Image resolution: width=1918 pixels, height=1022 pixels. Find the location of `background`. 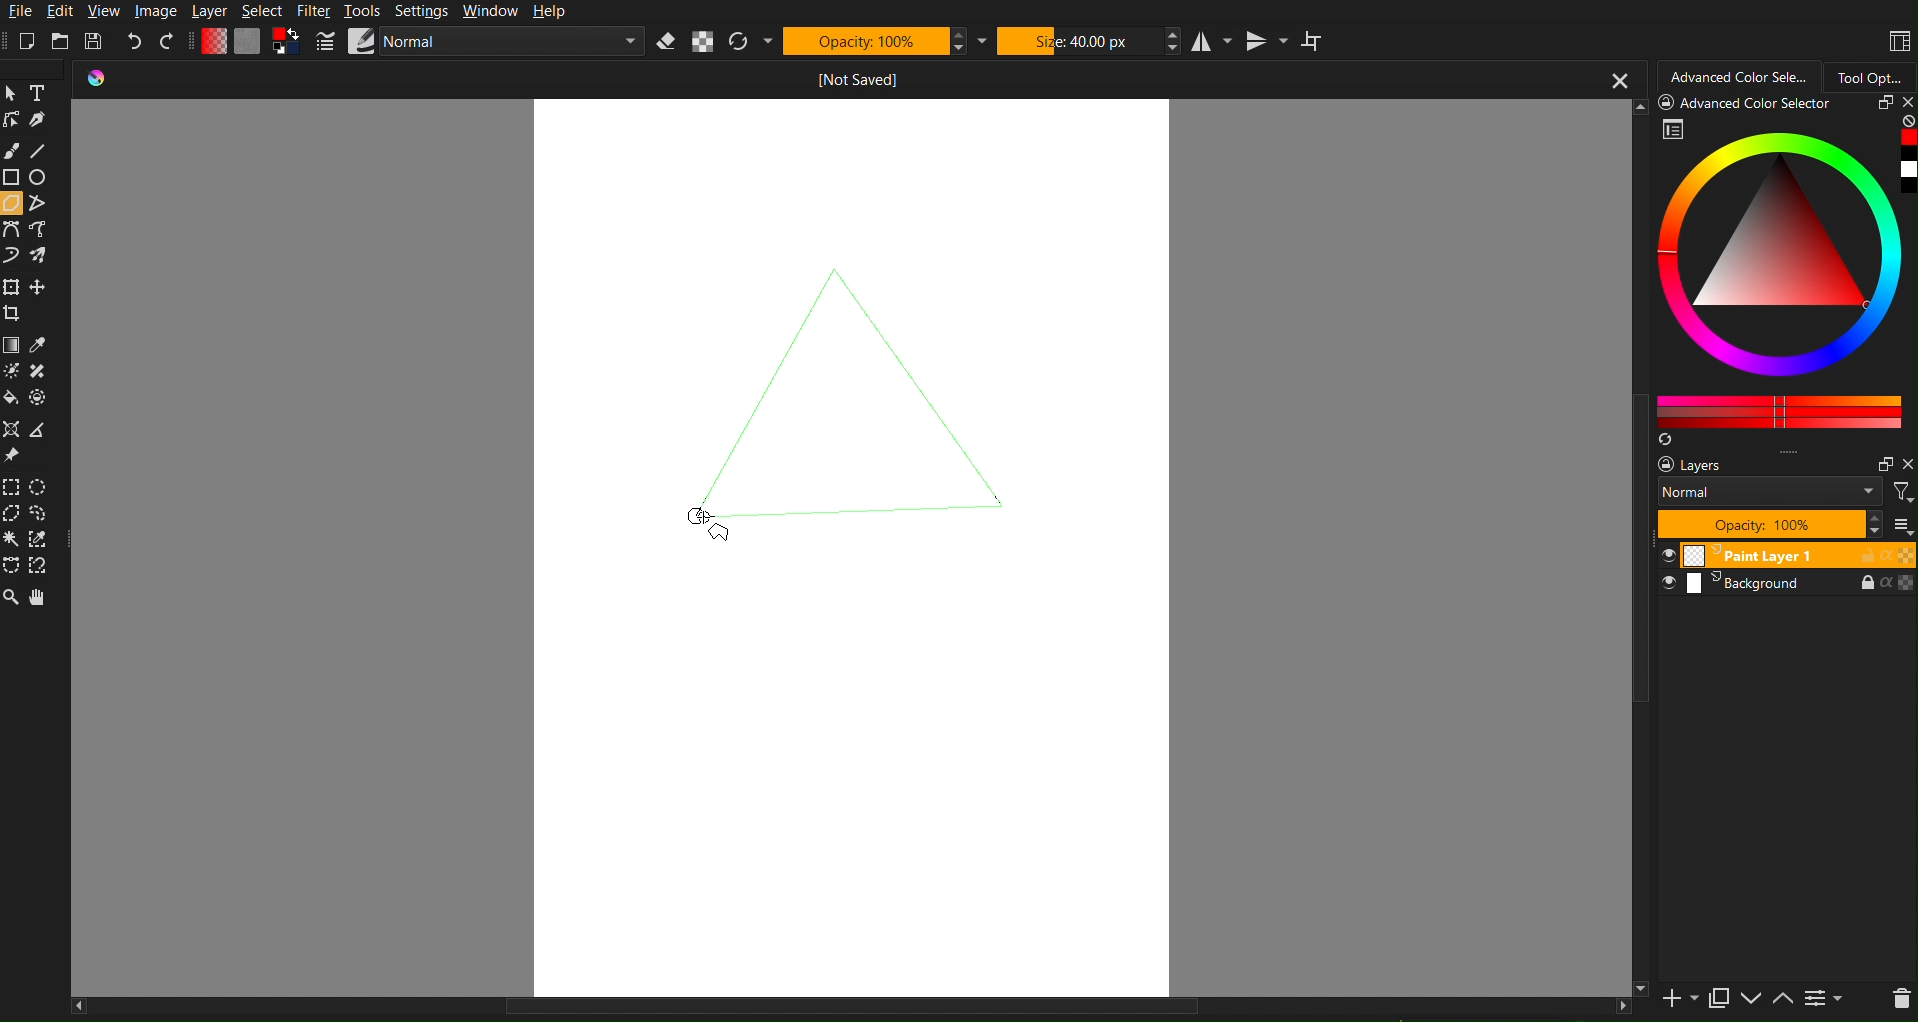

background is located at coordinates (1789, 586).